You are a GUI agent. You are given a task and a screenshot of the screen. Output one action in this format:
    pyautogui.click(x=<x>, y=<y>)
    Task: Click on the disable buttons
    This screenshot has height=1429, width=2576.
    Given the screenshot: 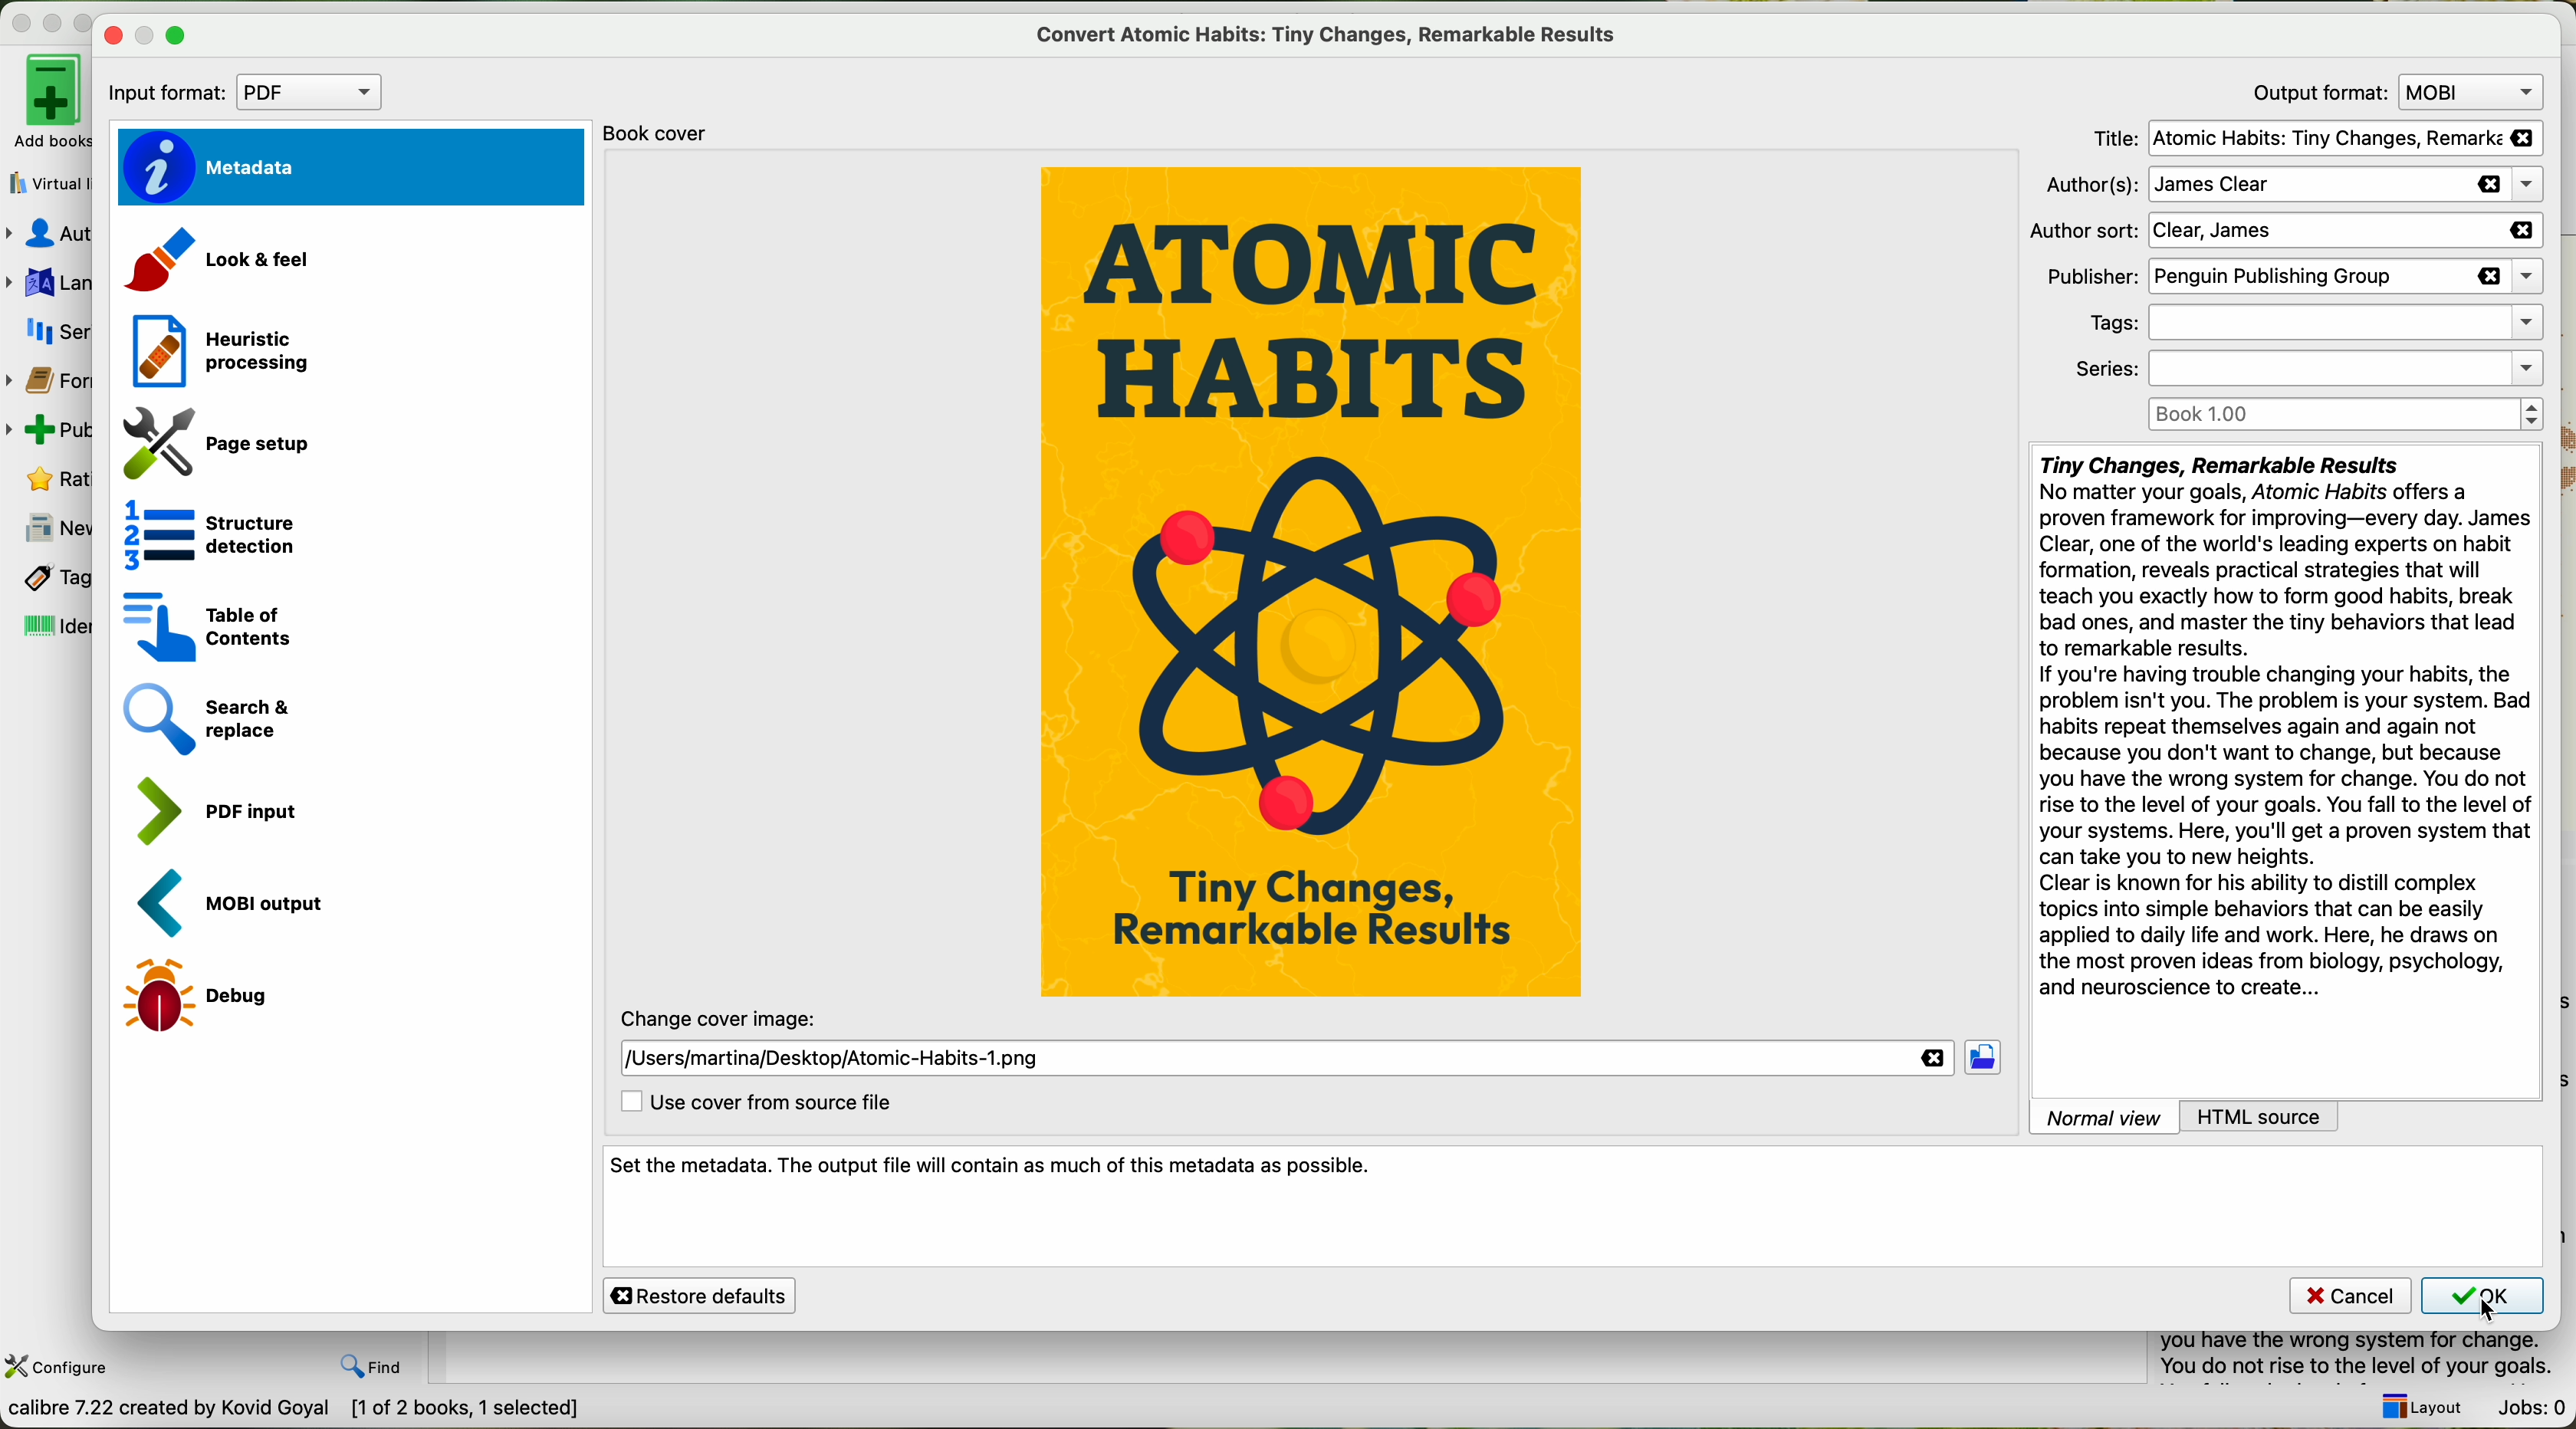 What is the action you would take?
    pyautogui.click(x=50, y=19)
    